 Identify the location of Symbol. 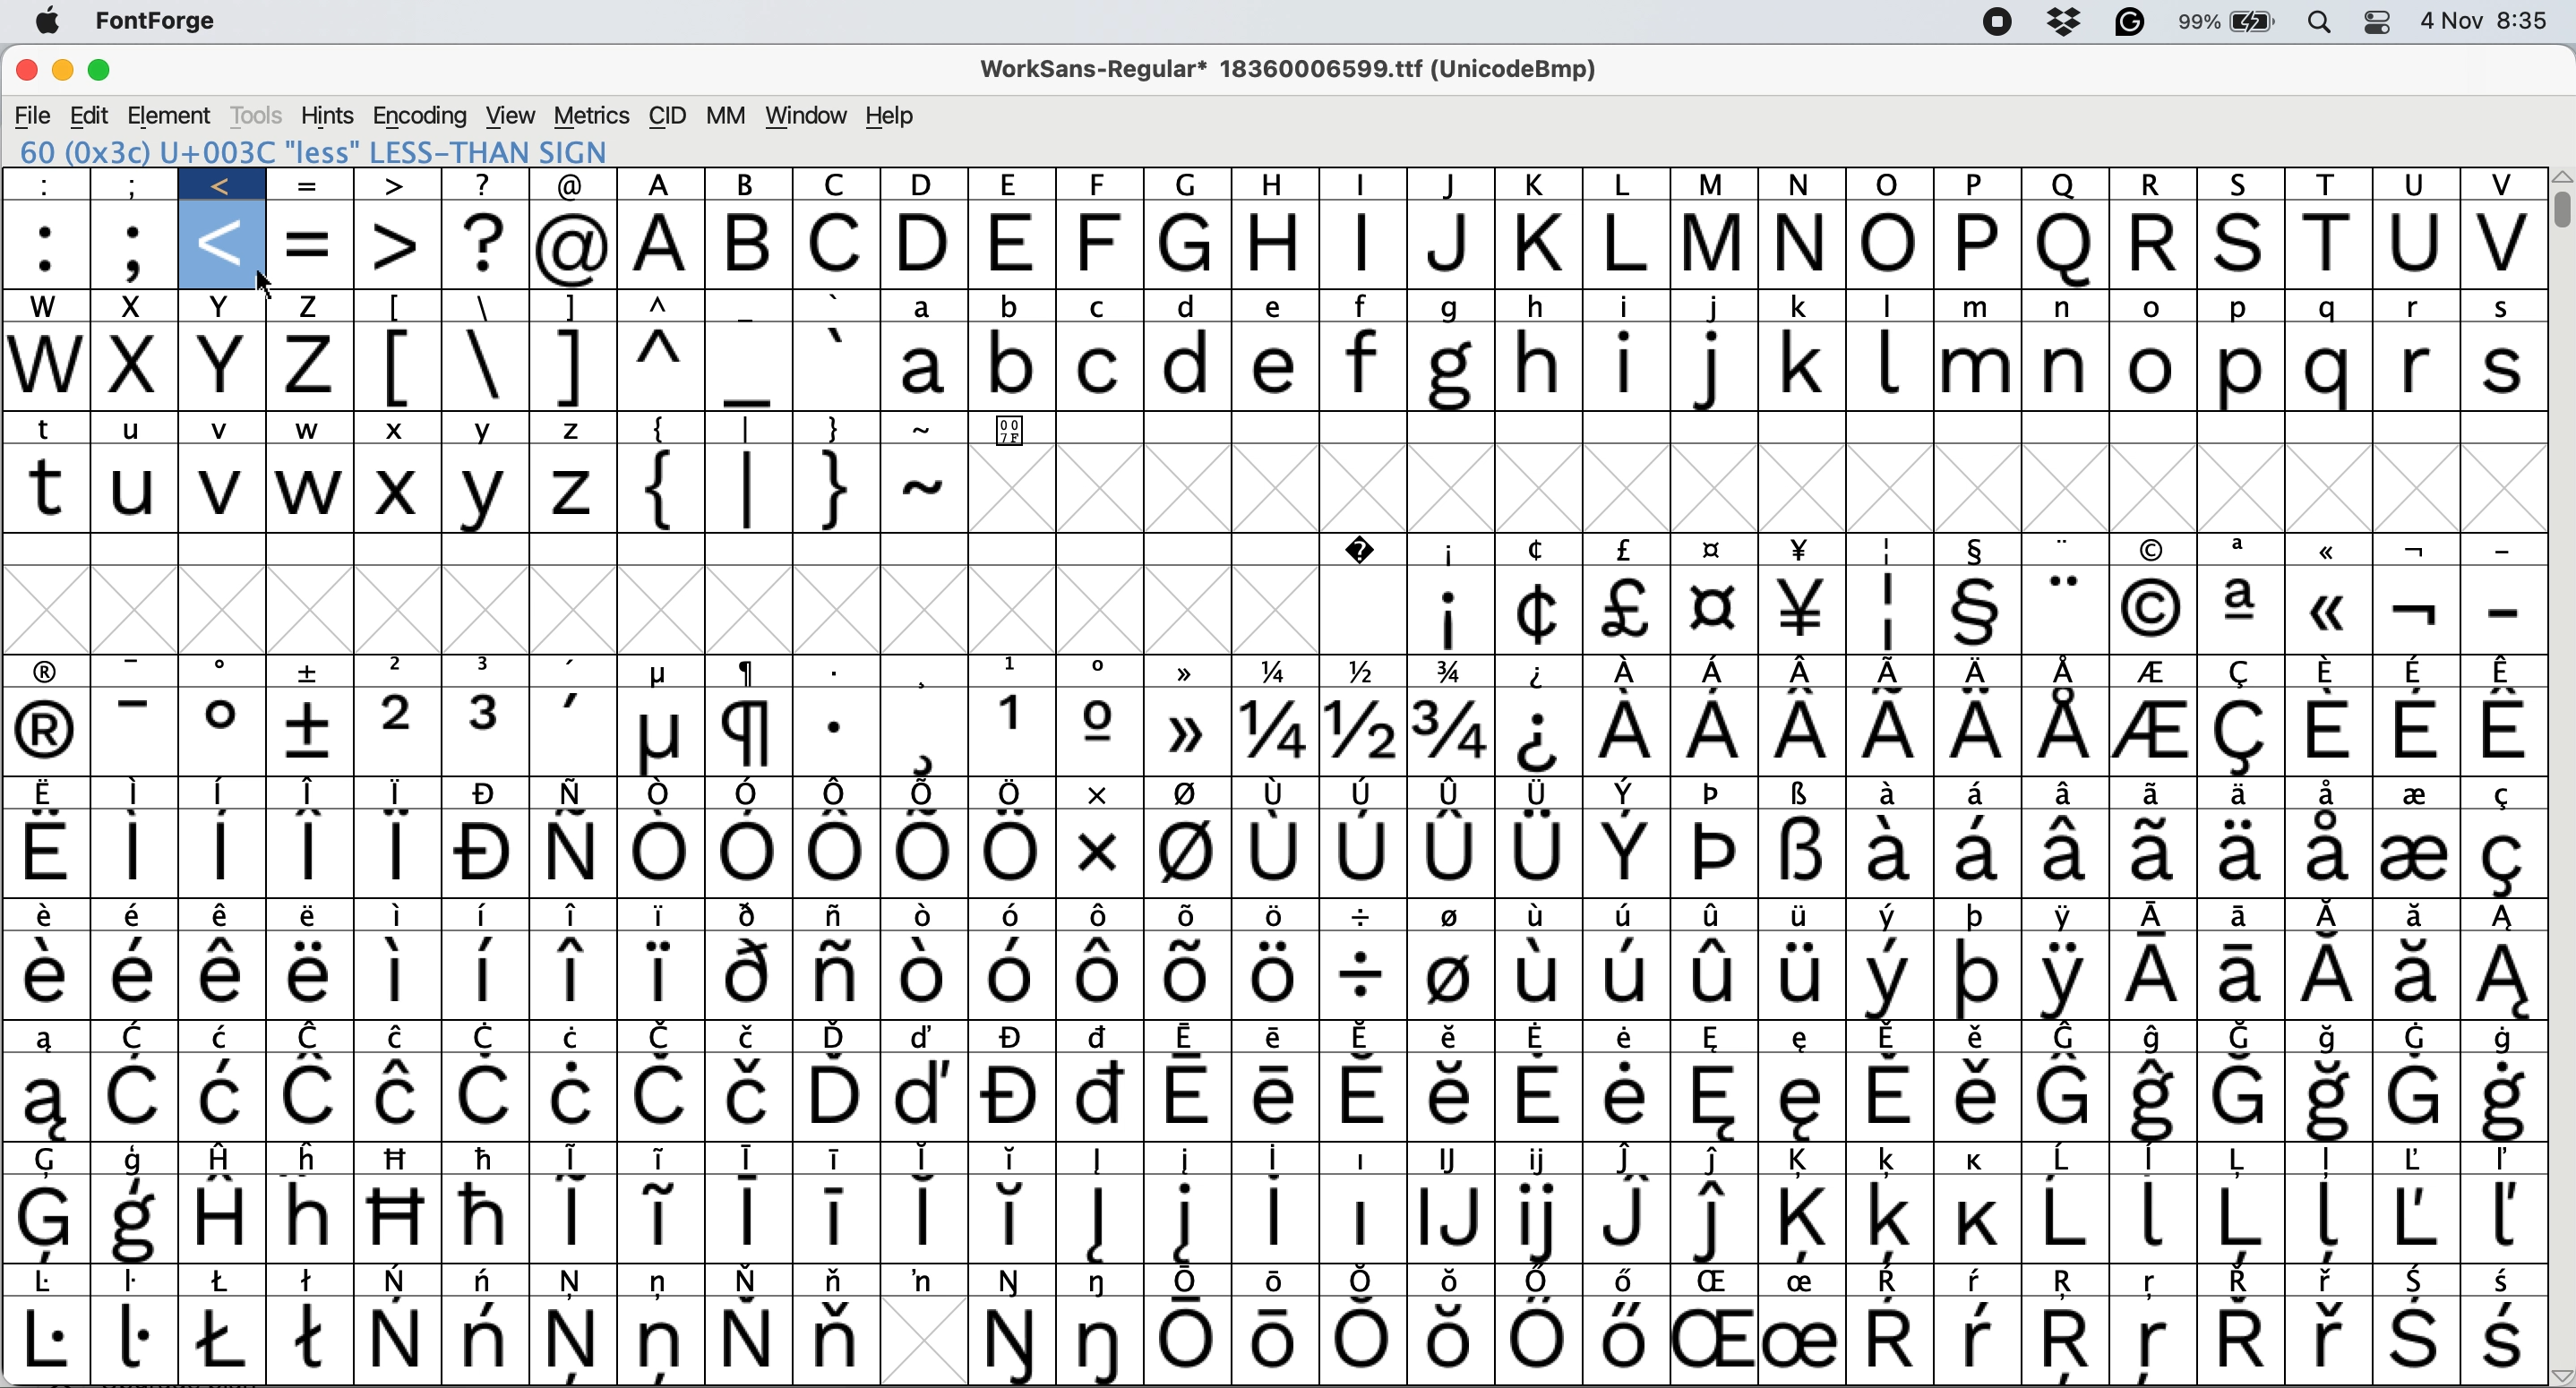
(661, 1098).